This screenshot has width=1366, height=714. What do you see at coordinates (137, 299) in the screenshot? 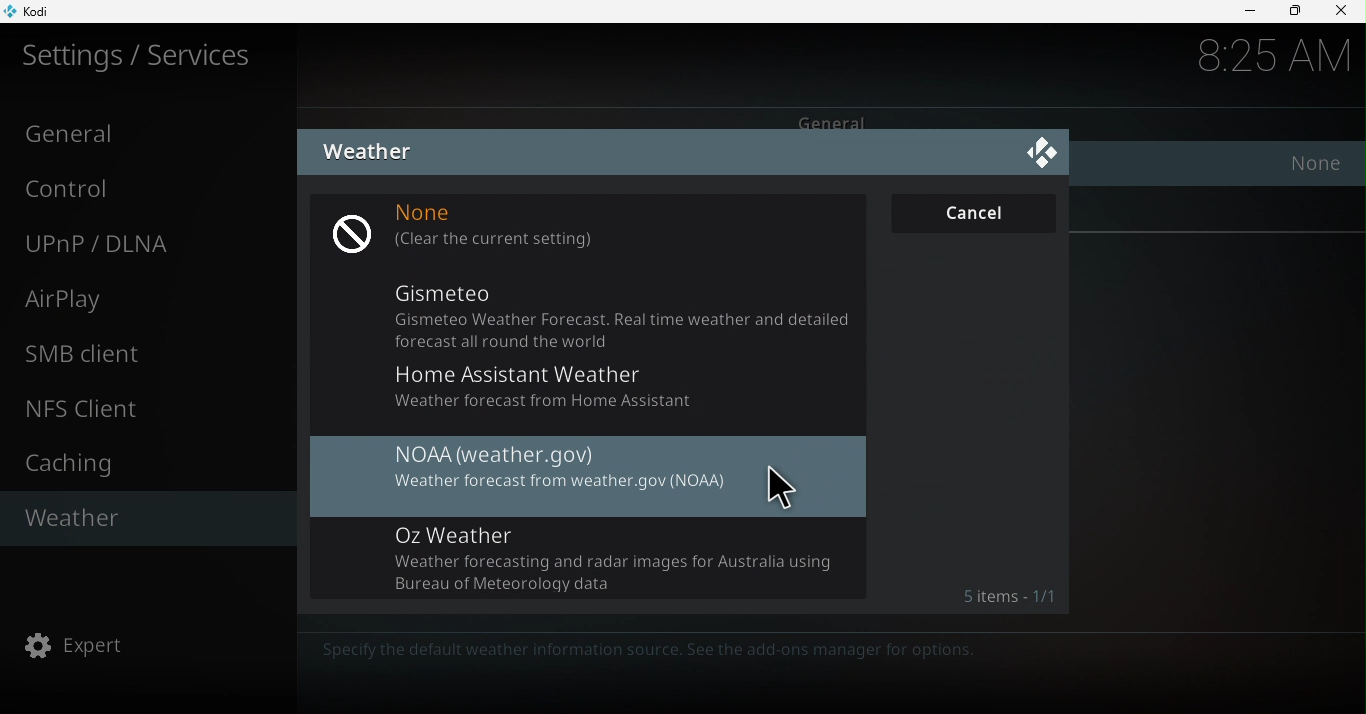
I see `Airplay` at bounding box center [137, 299].